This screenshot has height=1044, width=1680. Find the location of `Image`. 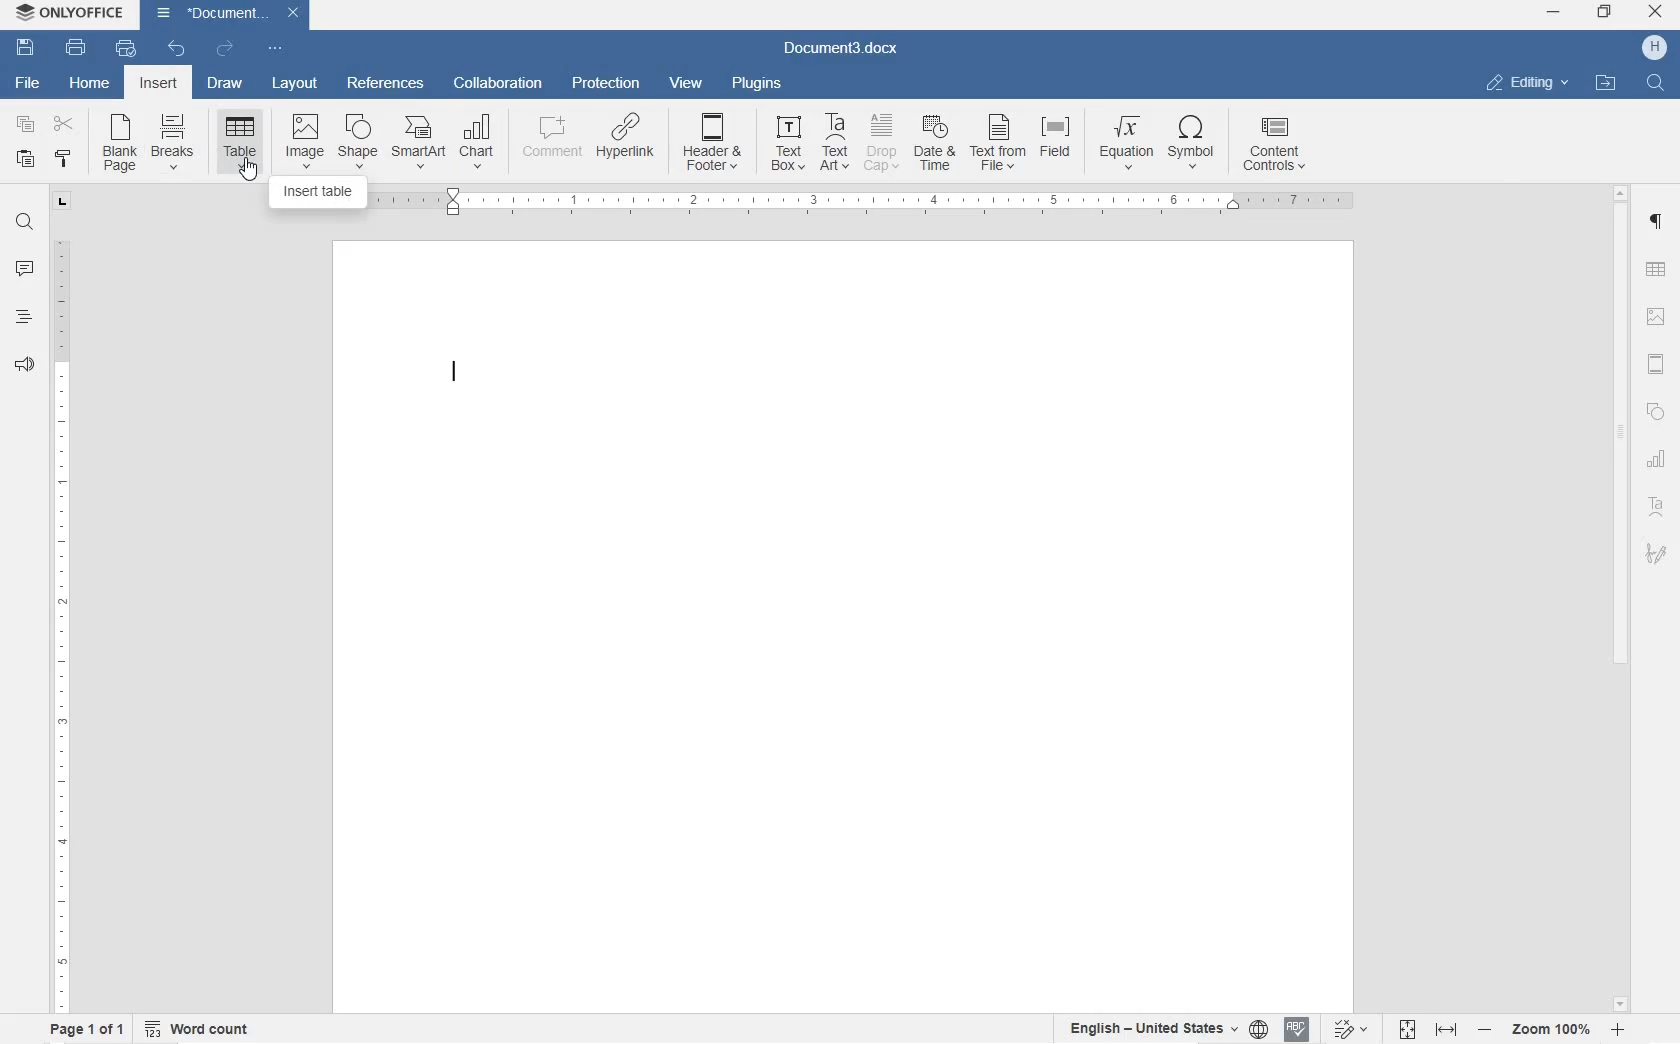

Image is located at coordinates (305, 139).